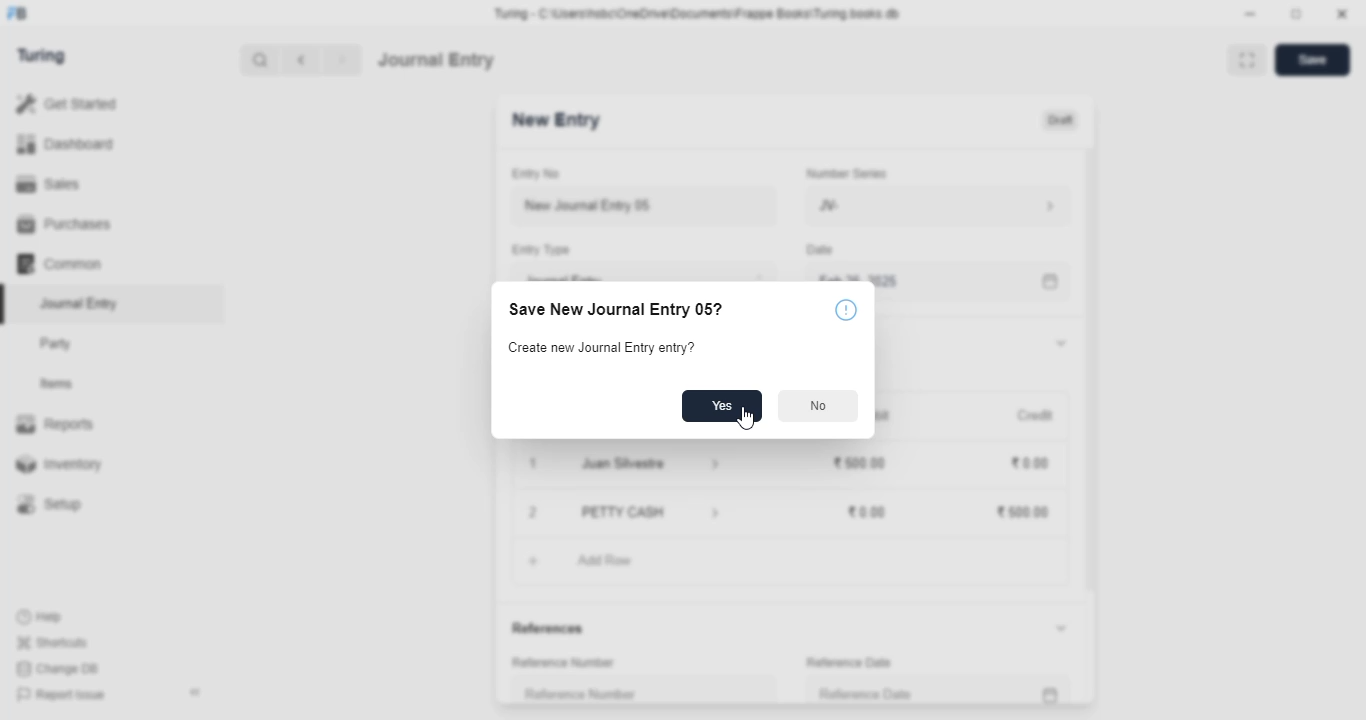 This screenshot has height=720, width=1366. What do you see at coordinates (61, 264) in the screenshot?
I see `common` at bounding box center [61, 264].